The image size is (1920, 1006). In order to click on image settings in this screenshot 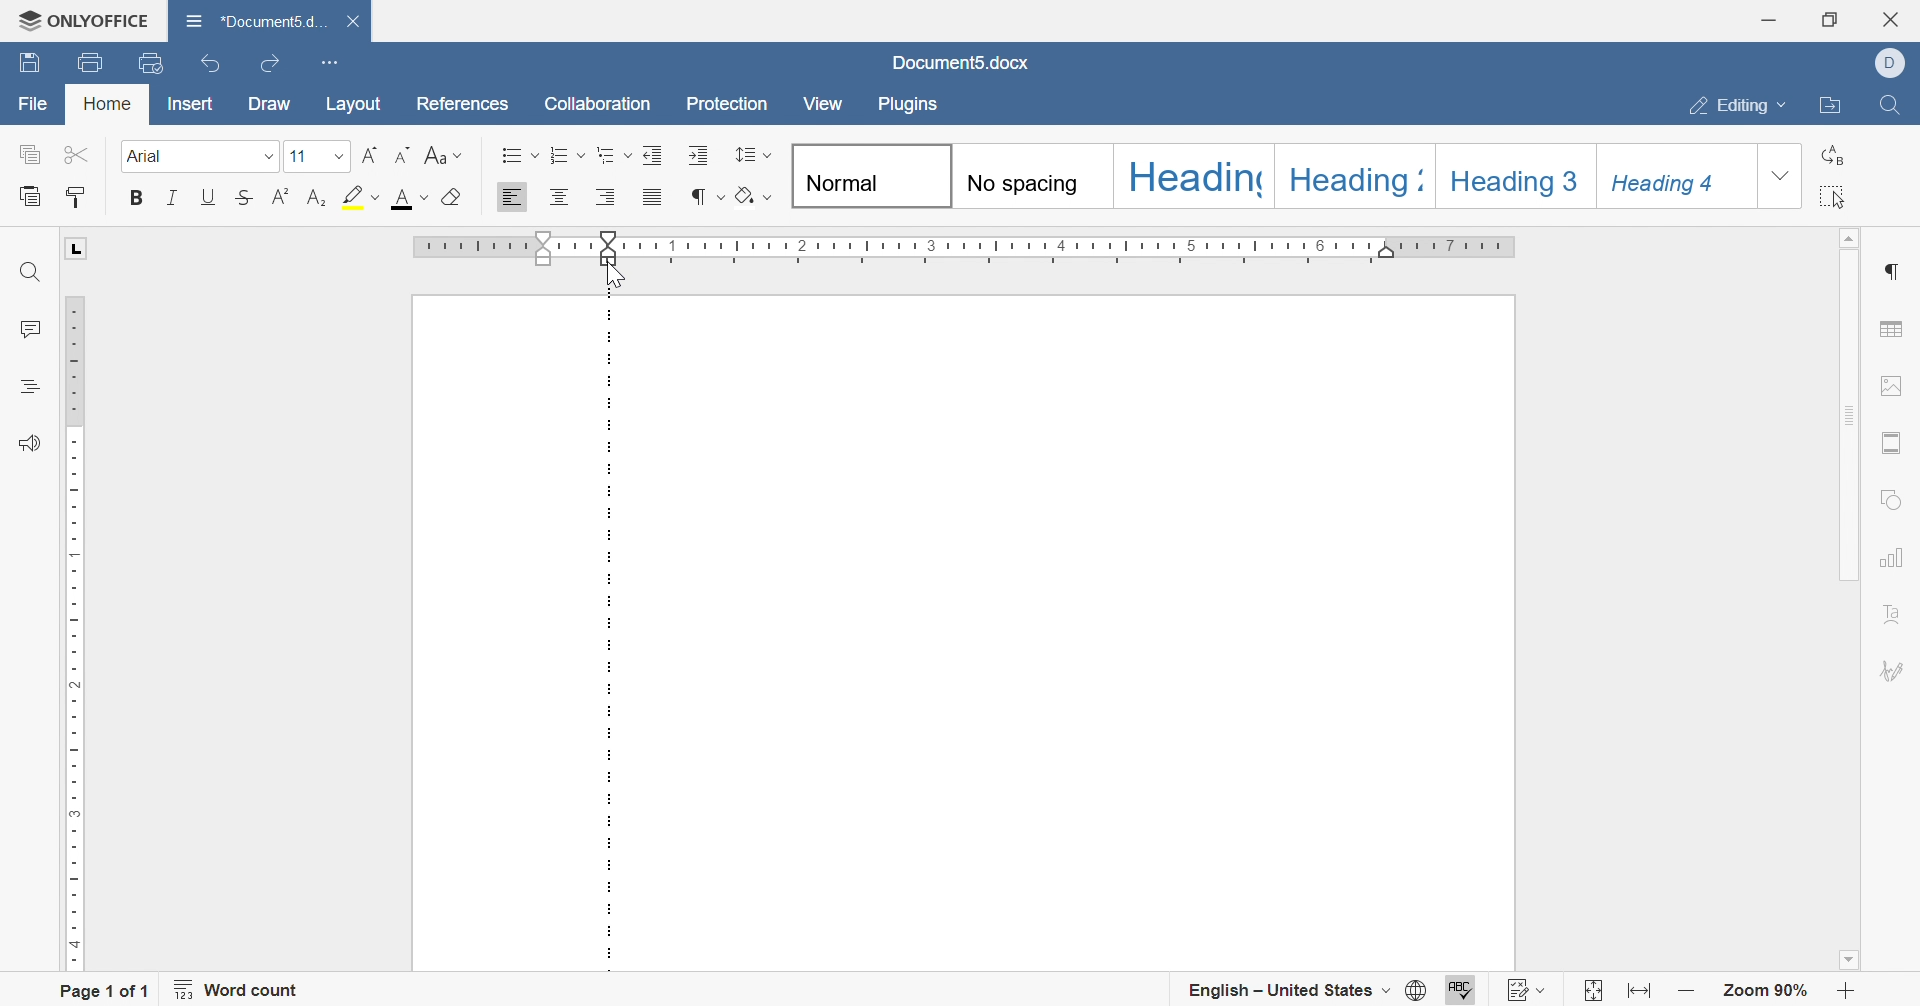, I will do `click(1893, 382)`.